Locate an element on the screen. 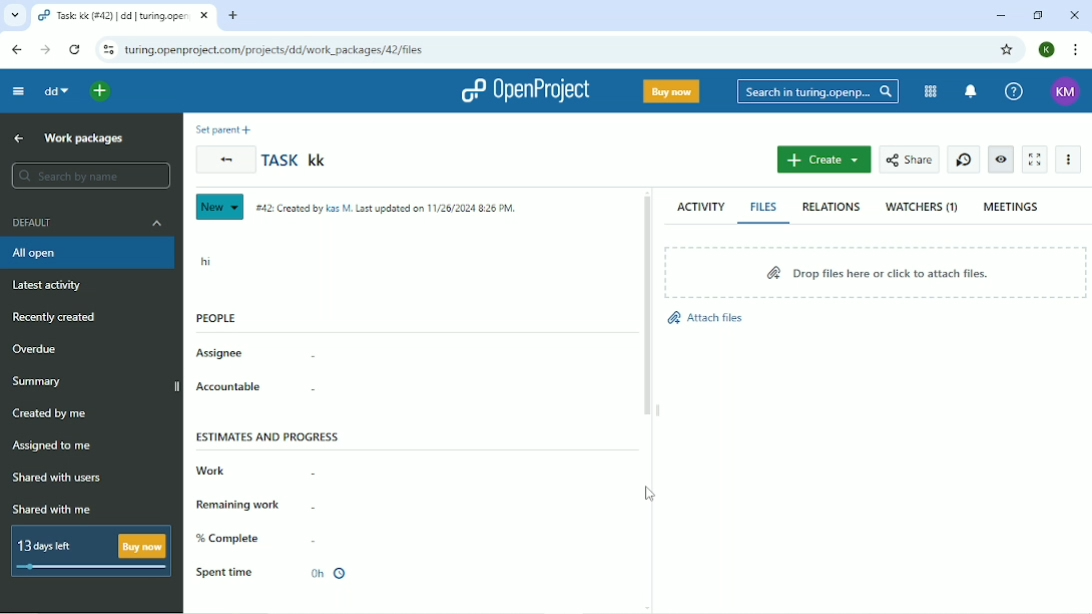  hi is located at coordinates (208, 261).